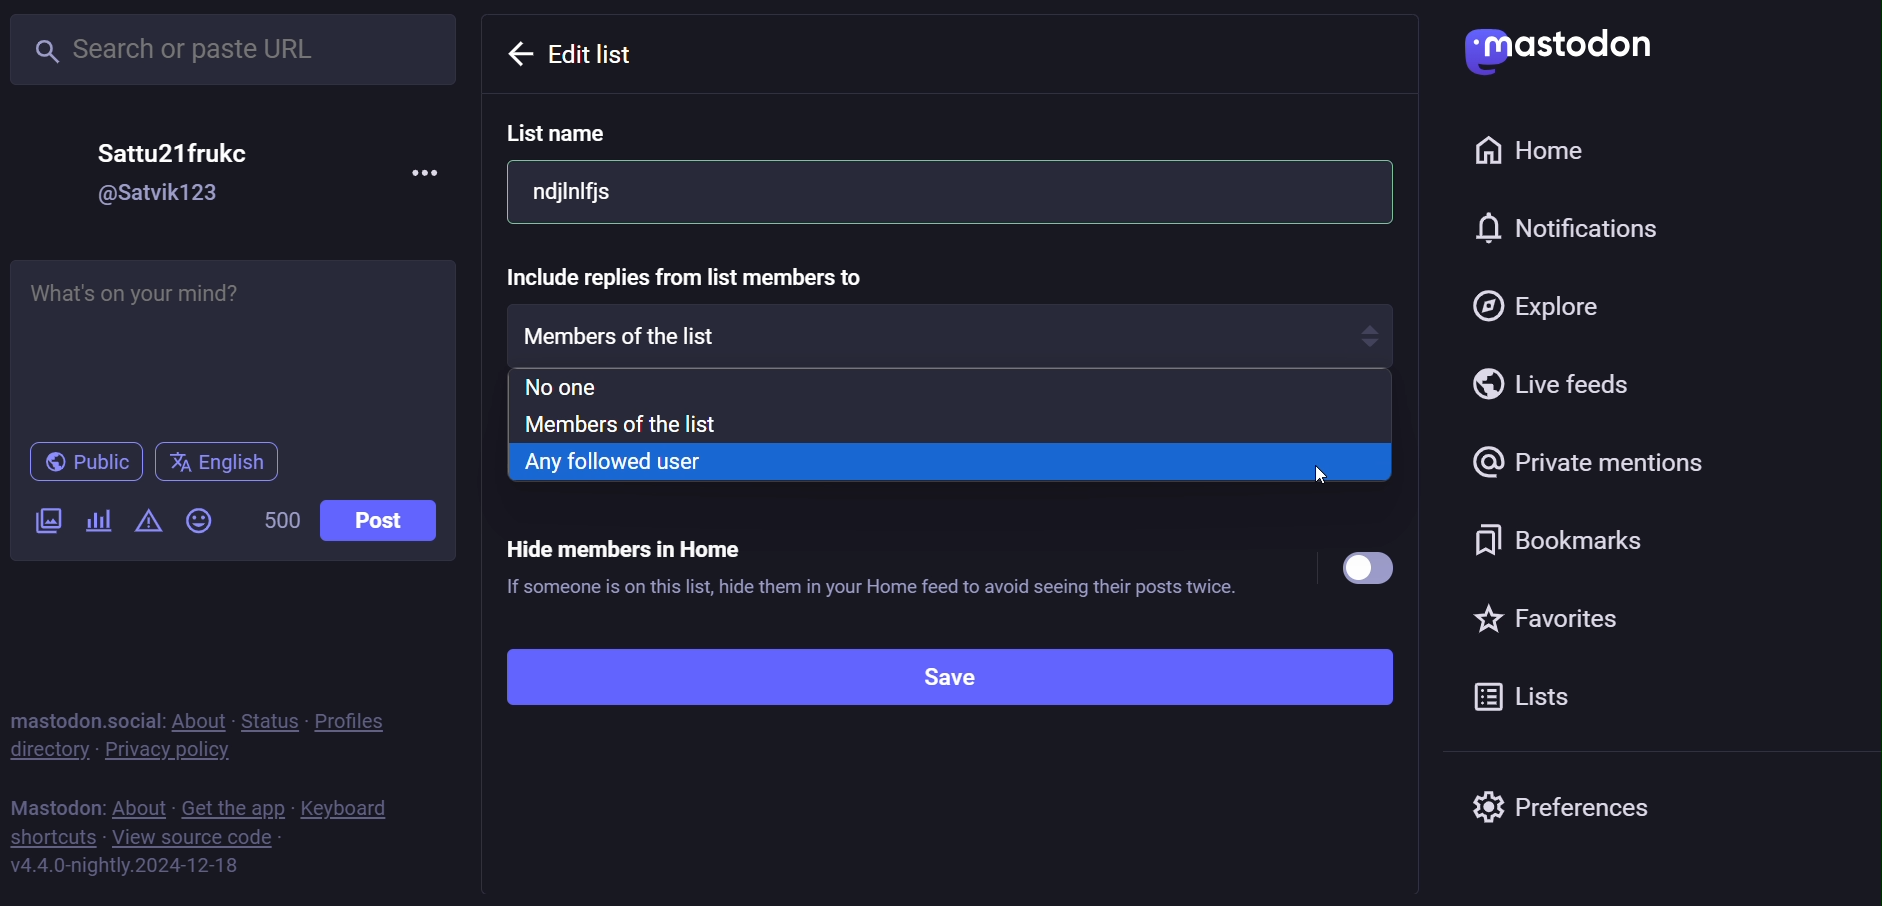  Describe the element at coordinates (1581, 230) in the screenshot. I see `notification` at that location.